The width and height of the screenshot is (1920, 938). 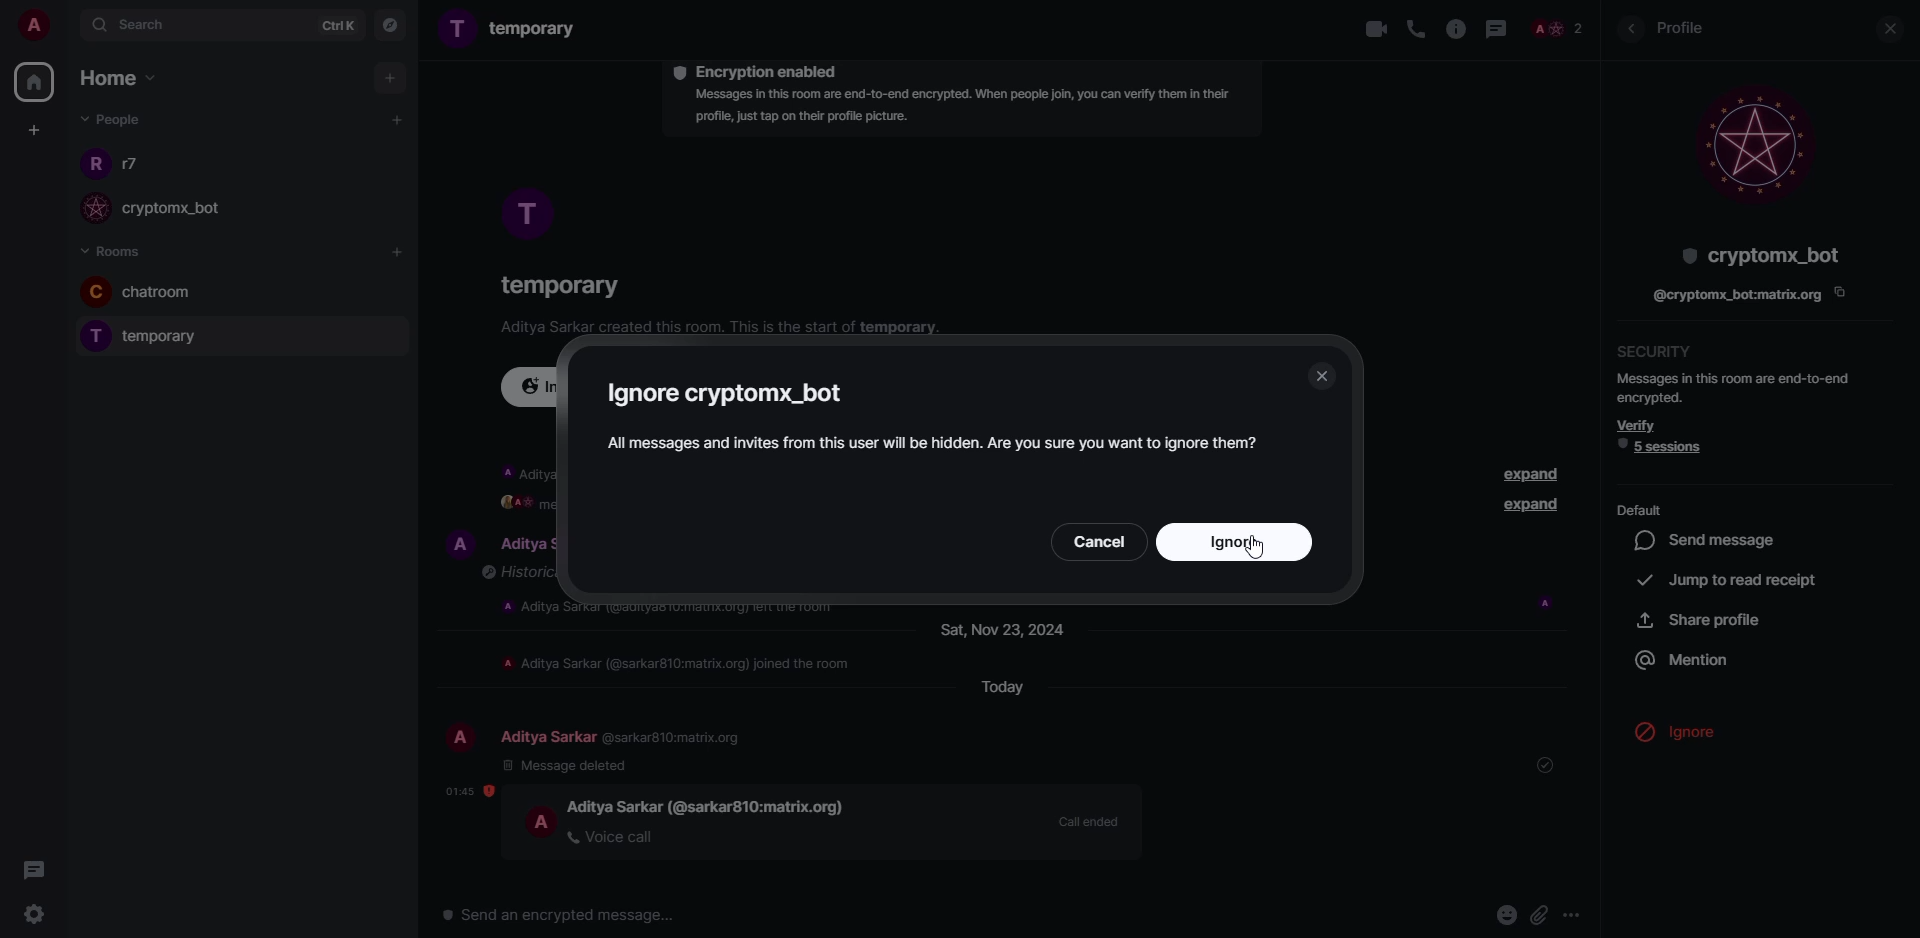 What do you see at coordinates (1419, 29) in the screenshot?
I see `voice call` at bounding box center [1419, 29].